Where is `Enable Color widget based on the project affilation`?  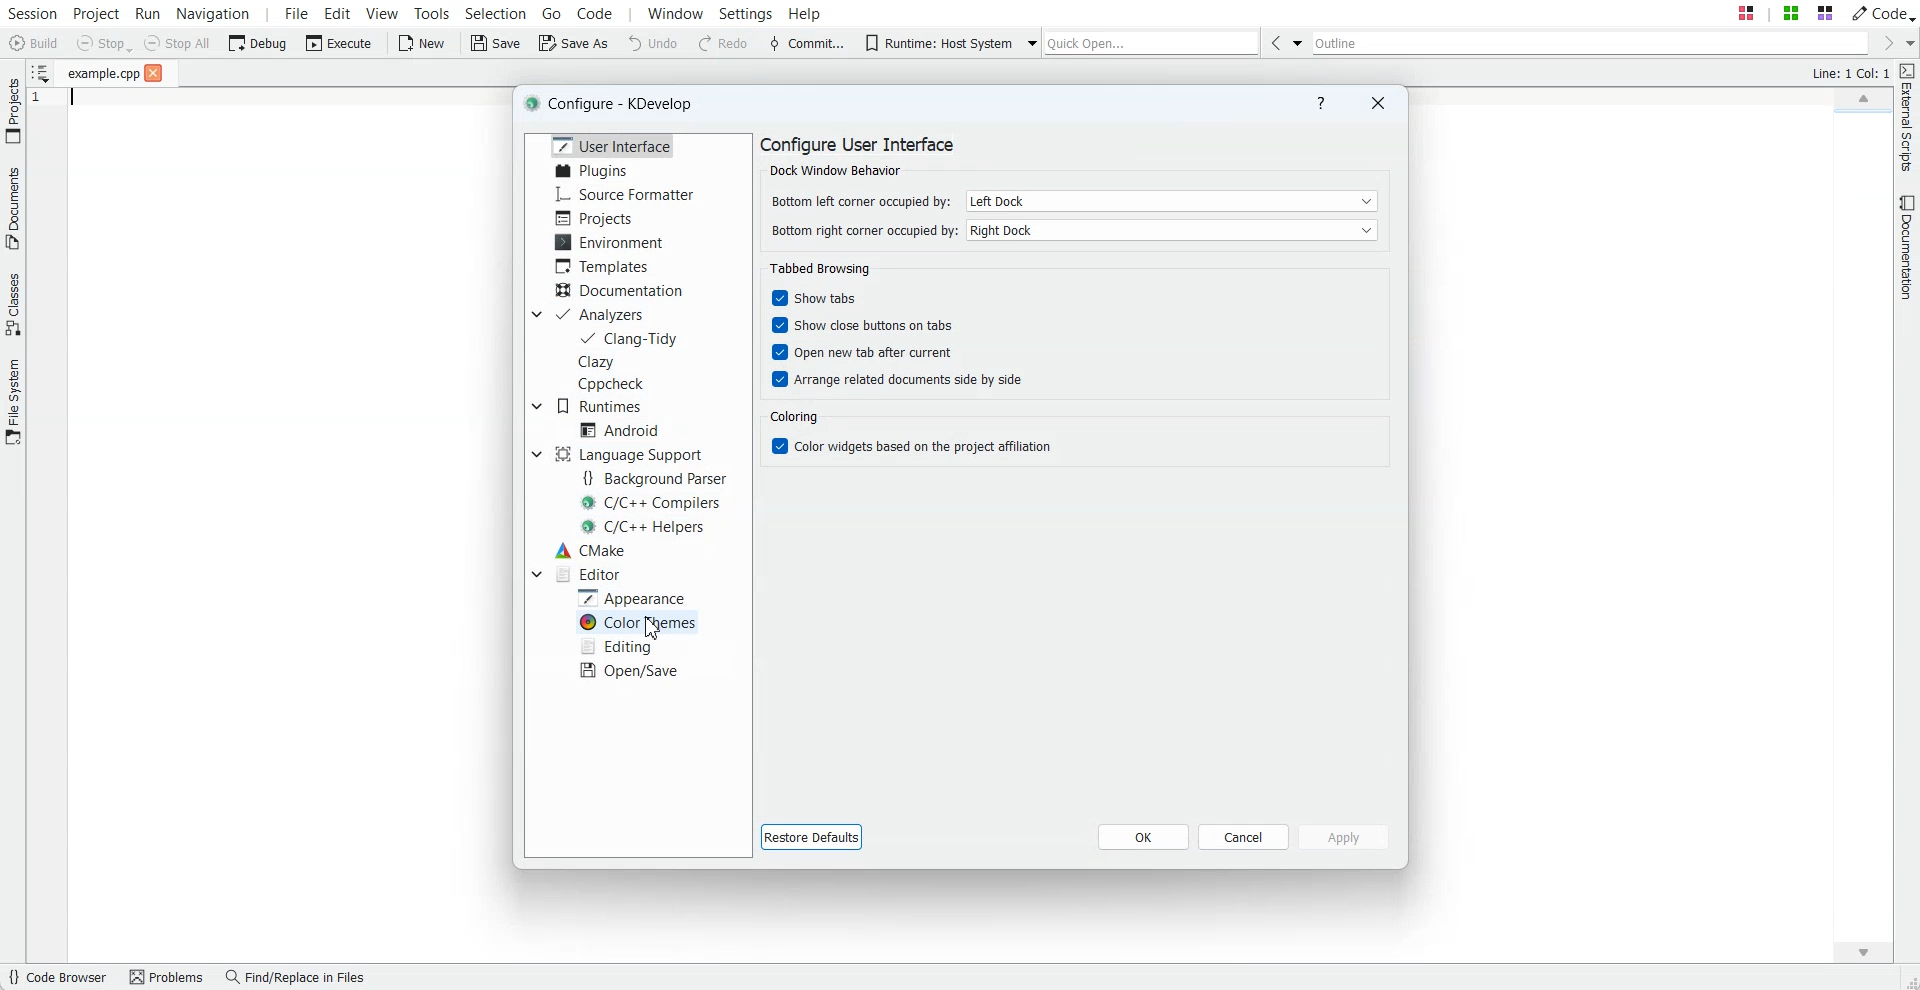 Enable Color widget based on the project affilation is located at coordinates (908, 447).